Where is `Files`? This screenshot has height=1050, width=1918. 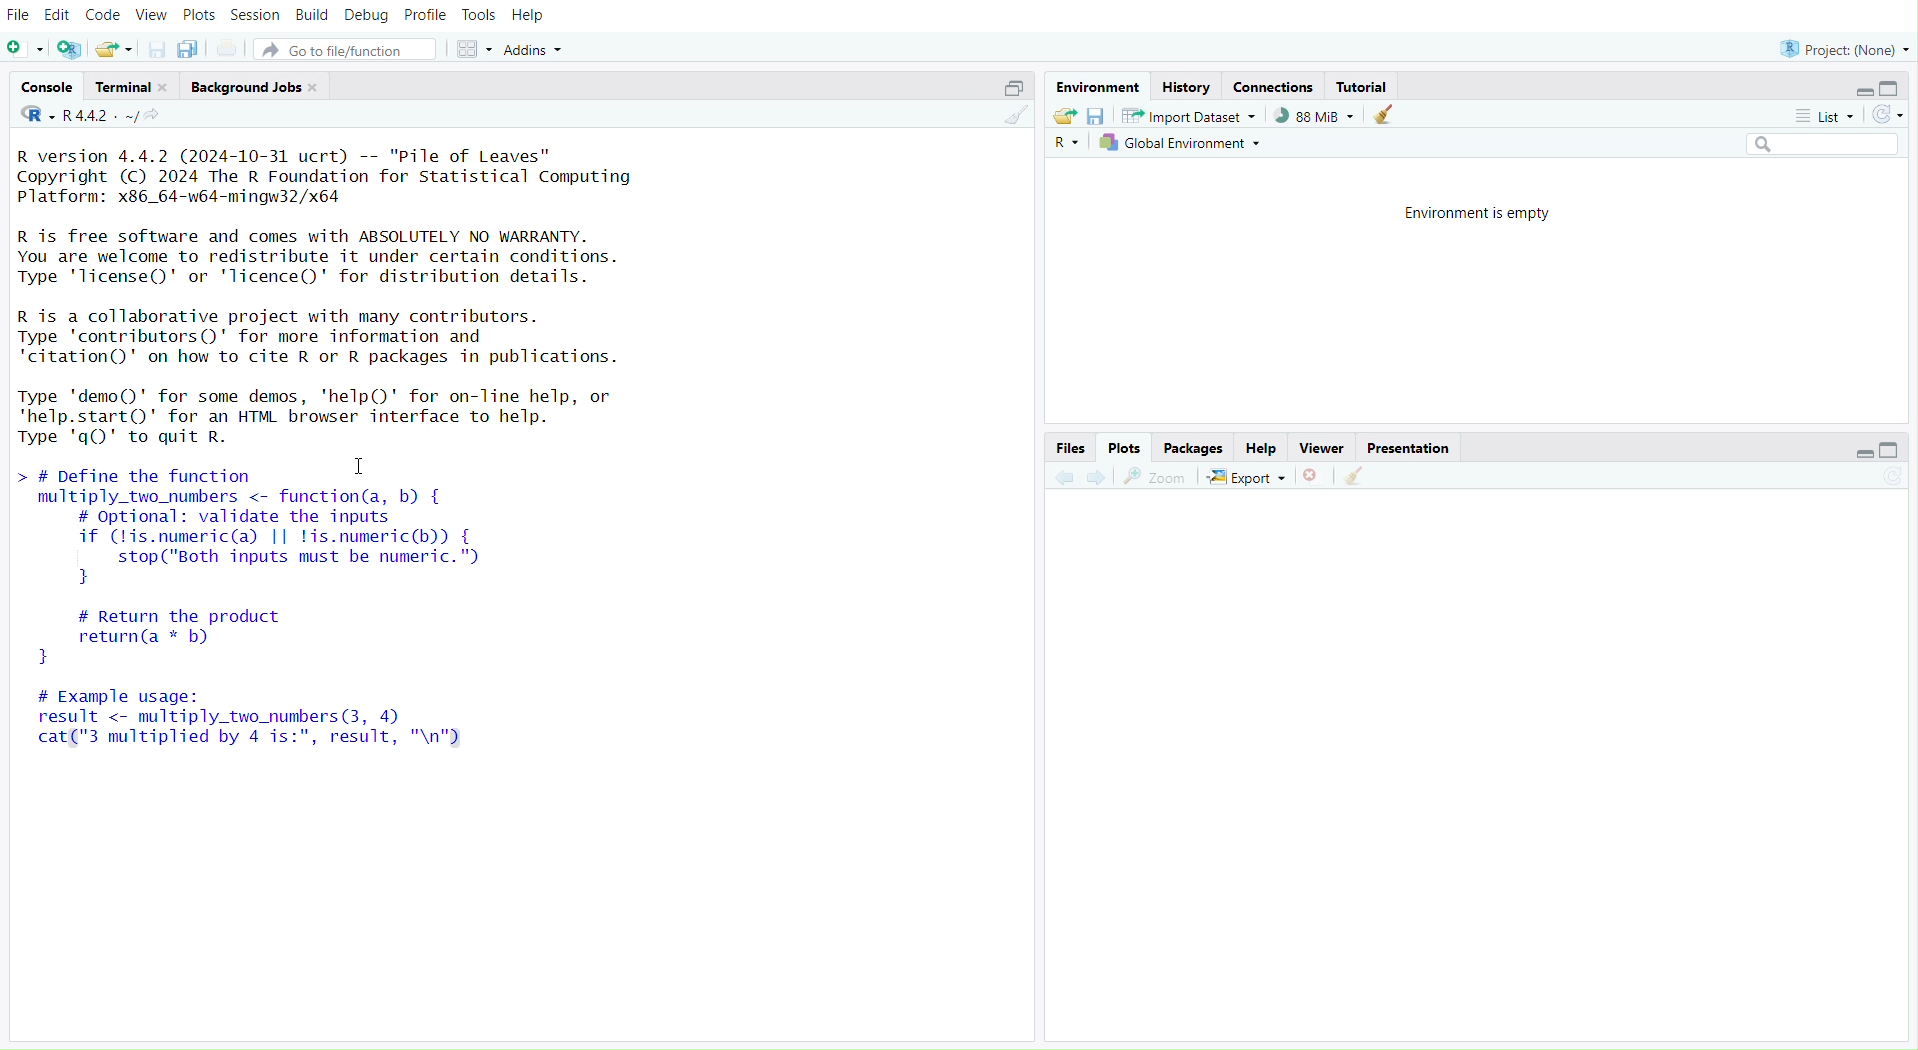
Files is located at coordinates (1071, 447).